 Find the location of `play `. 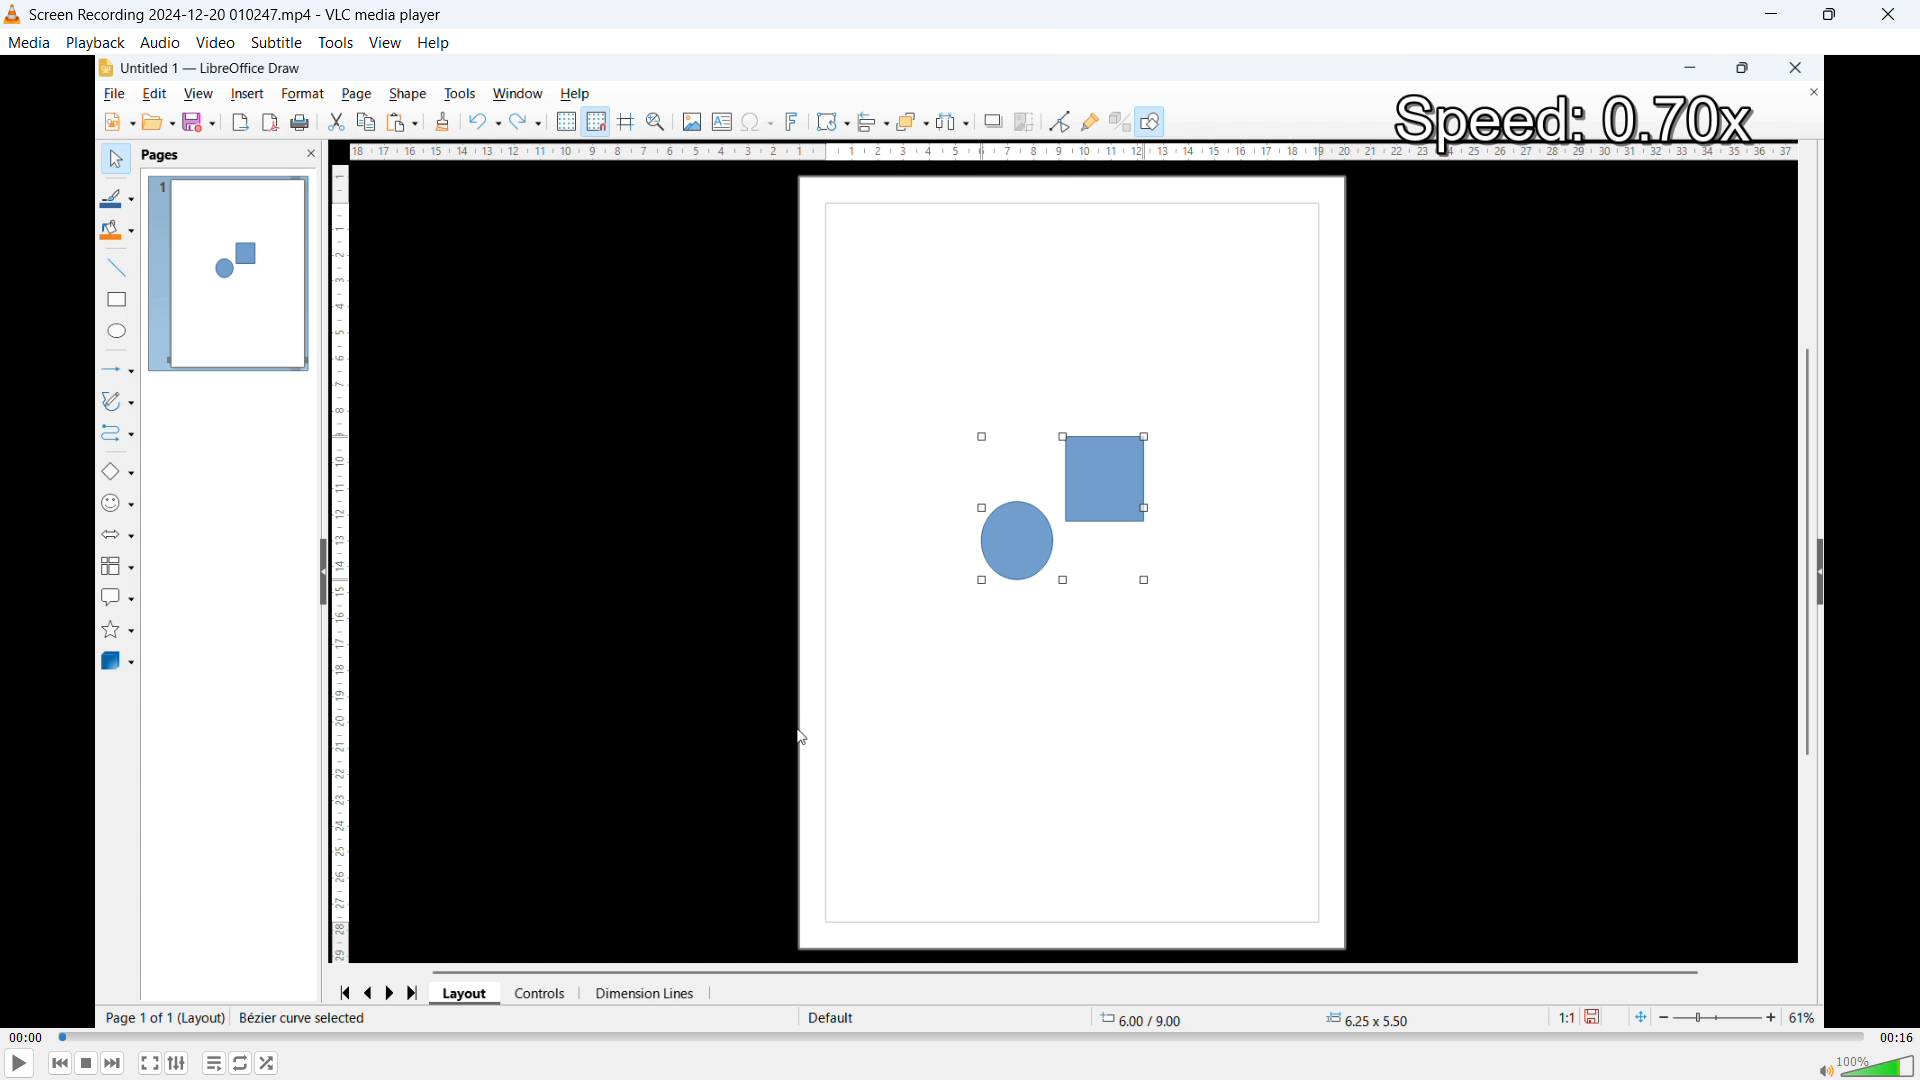

play  is located at coordinates (21, 1062).